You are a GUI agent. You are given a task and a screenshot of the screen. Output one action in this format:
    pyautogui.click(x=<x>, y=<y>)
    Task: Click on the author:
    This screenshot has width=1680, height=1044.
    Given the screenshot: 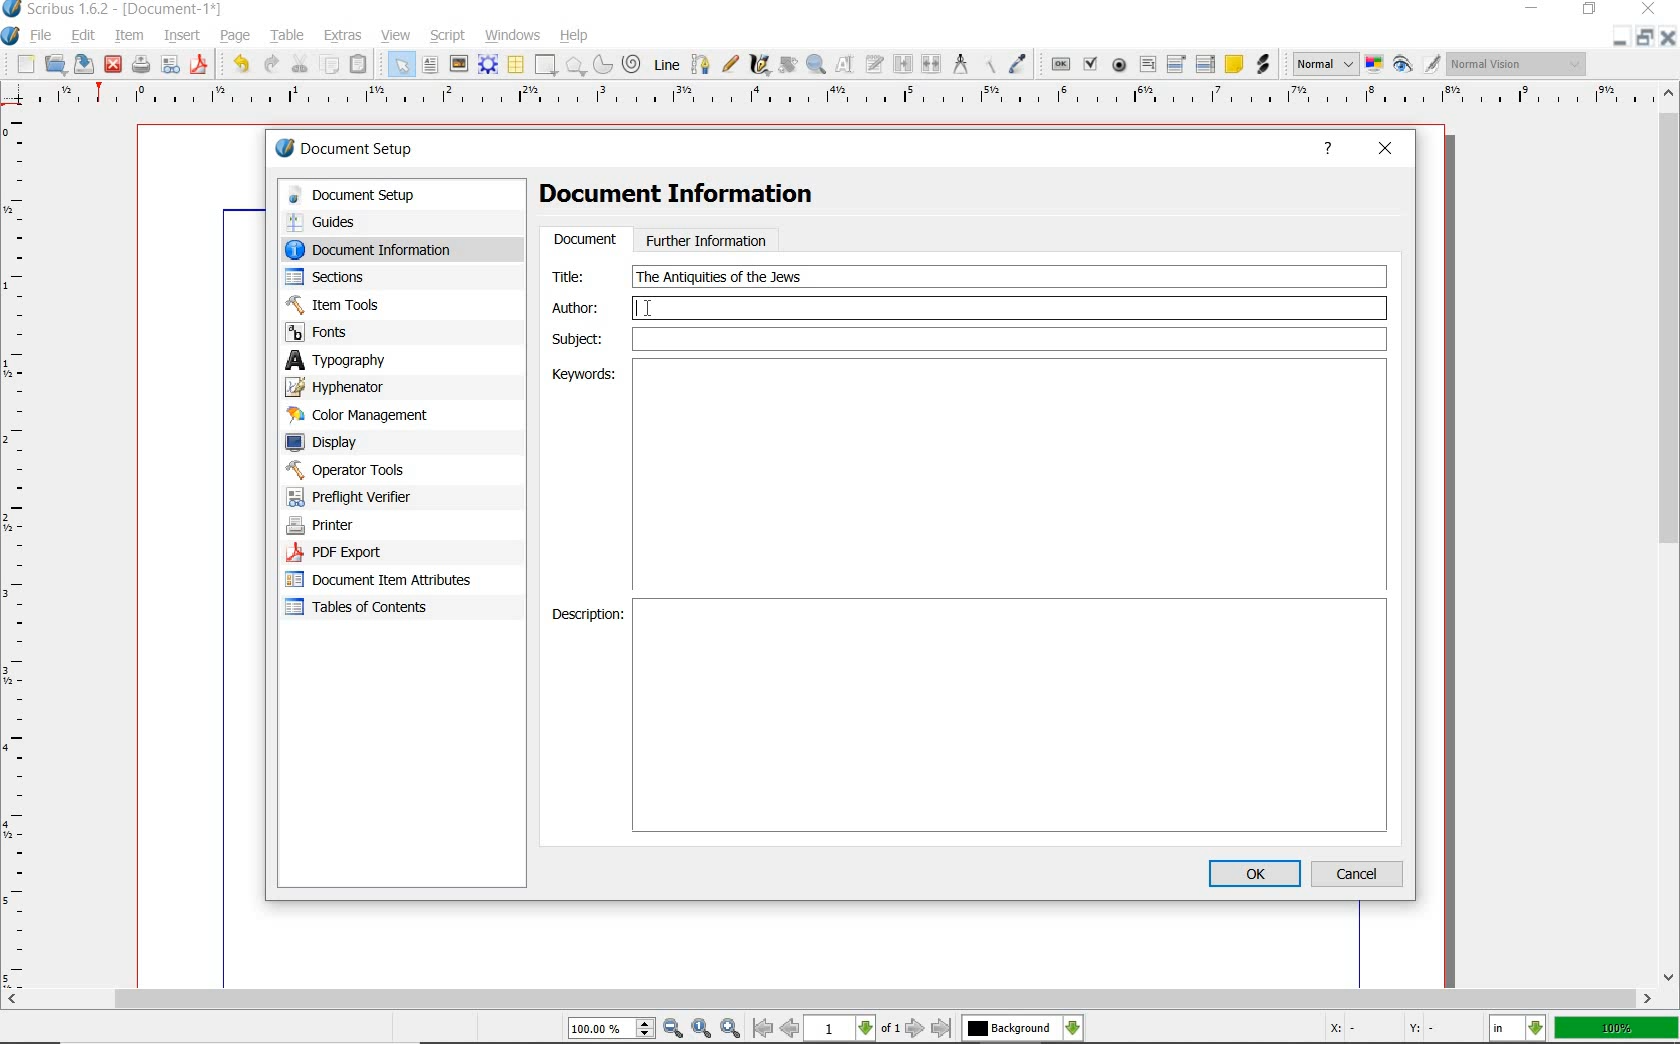 What is the action you would take?
    pyautogui.click(x=579, y=307)
    